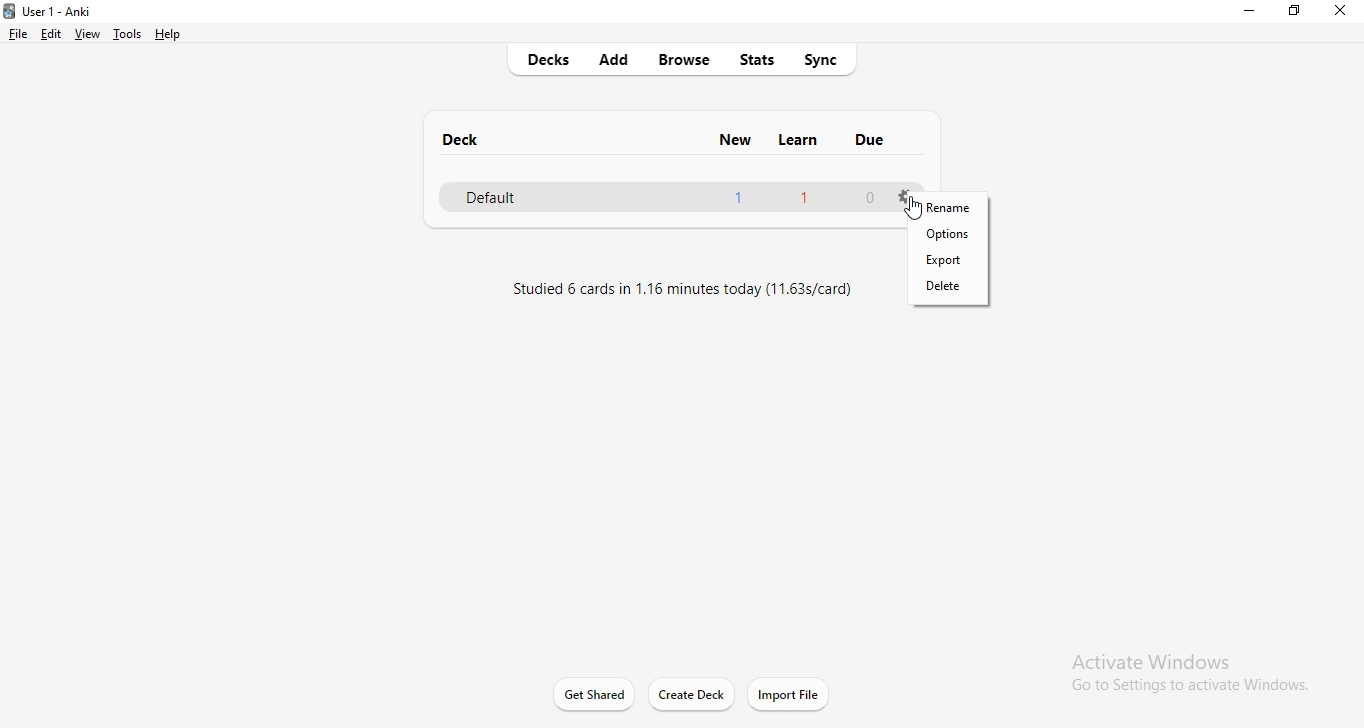 This screenshot has height=728, width=1364. I want to click on options, so click(952, 236).